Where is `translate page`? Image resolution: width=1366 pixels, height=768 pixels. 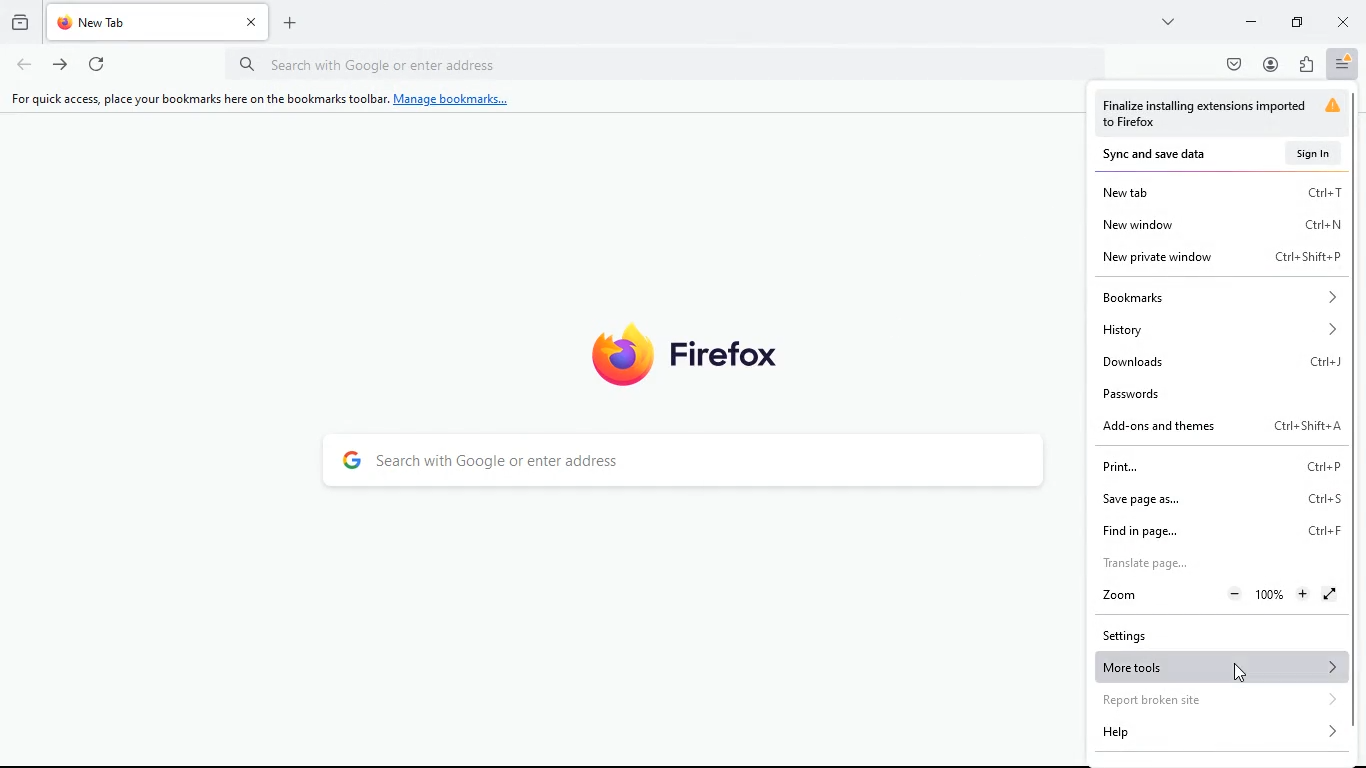 translate page is located at coordinates (1224, 566).